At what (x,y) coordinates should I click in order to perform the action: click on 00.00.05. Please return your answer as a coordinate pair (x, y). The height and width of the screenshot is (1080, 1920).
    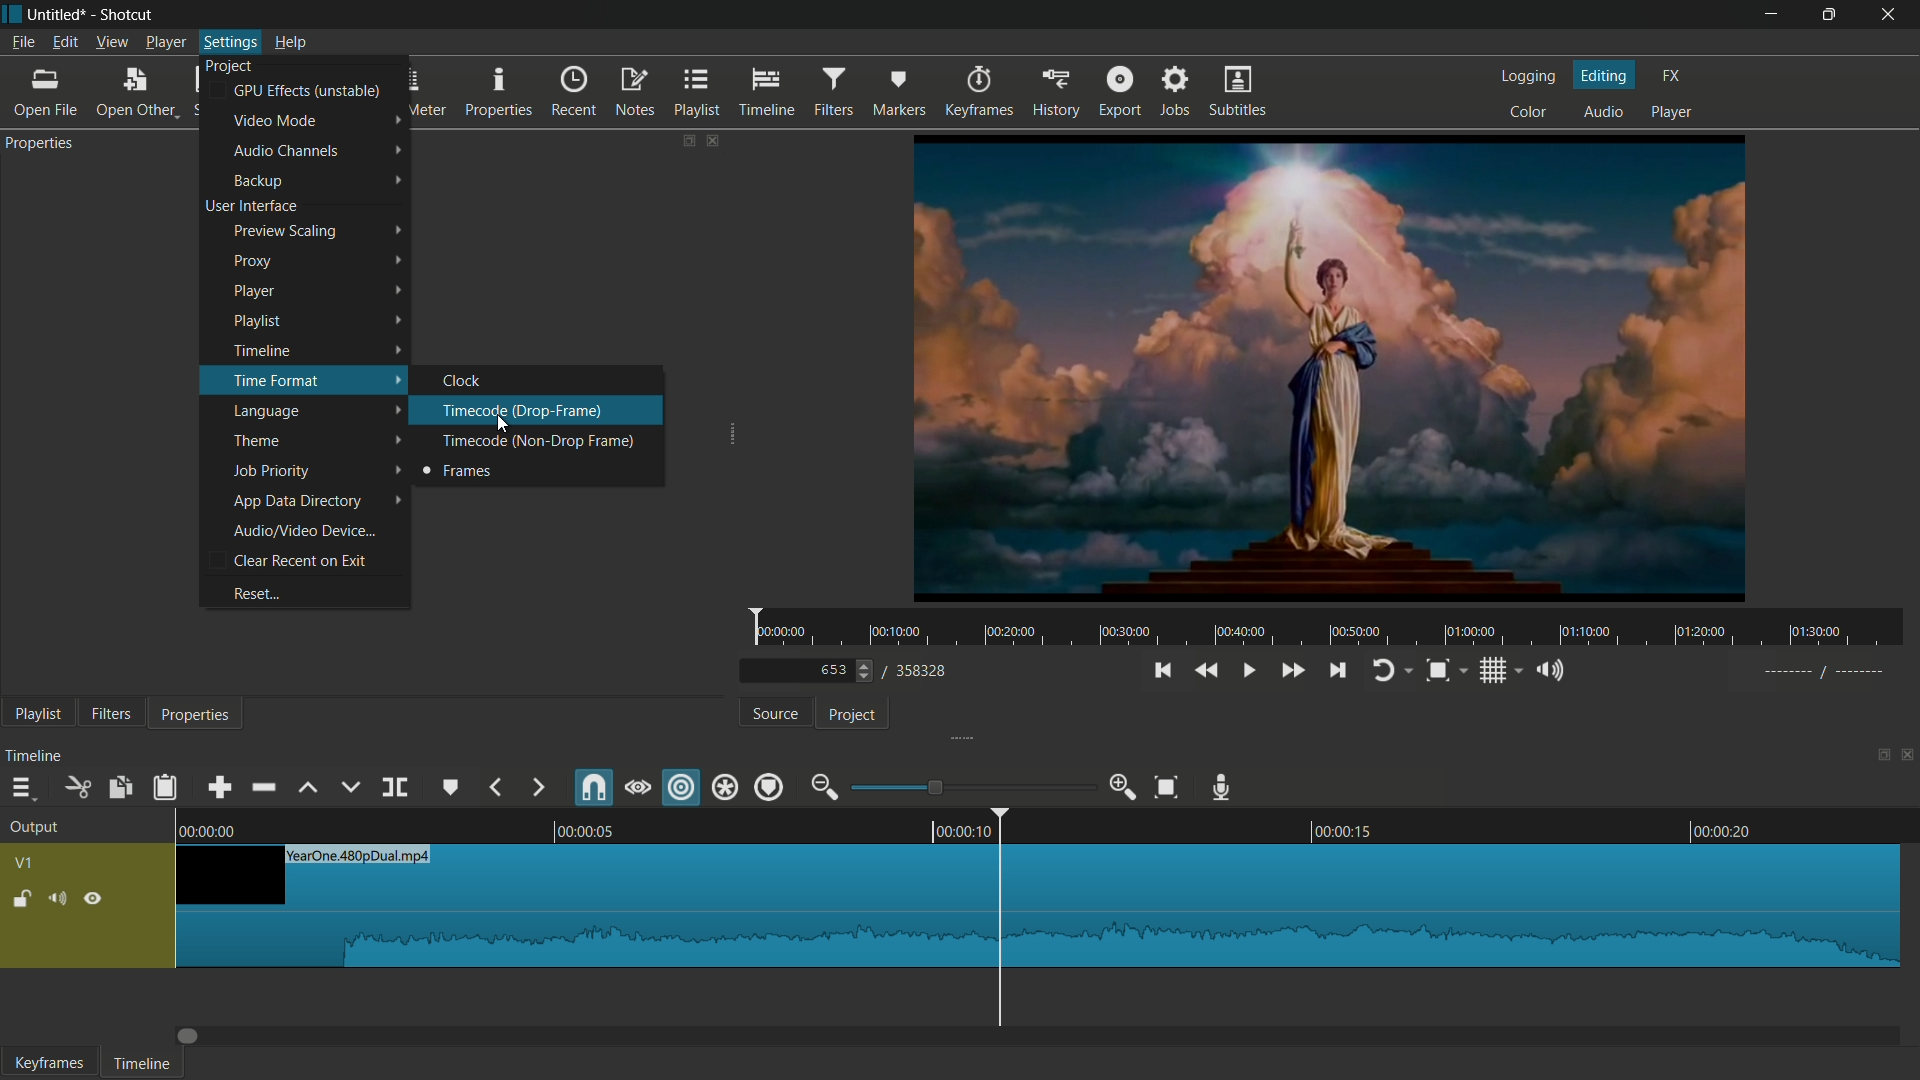
    Looking at the image, I should click on (586, 829).